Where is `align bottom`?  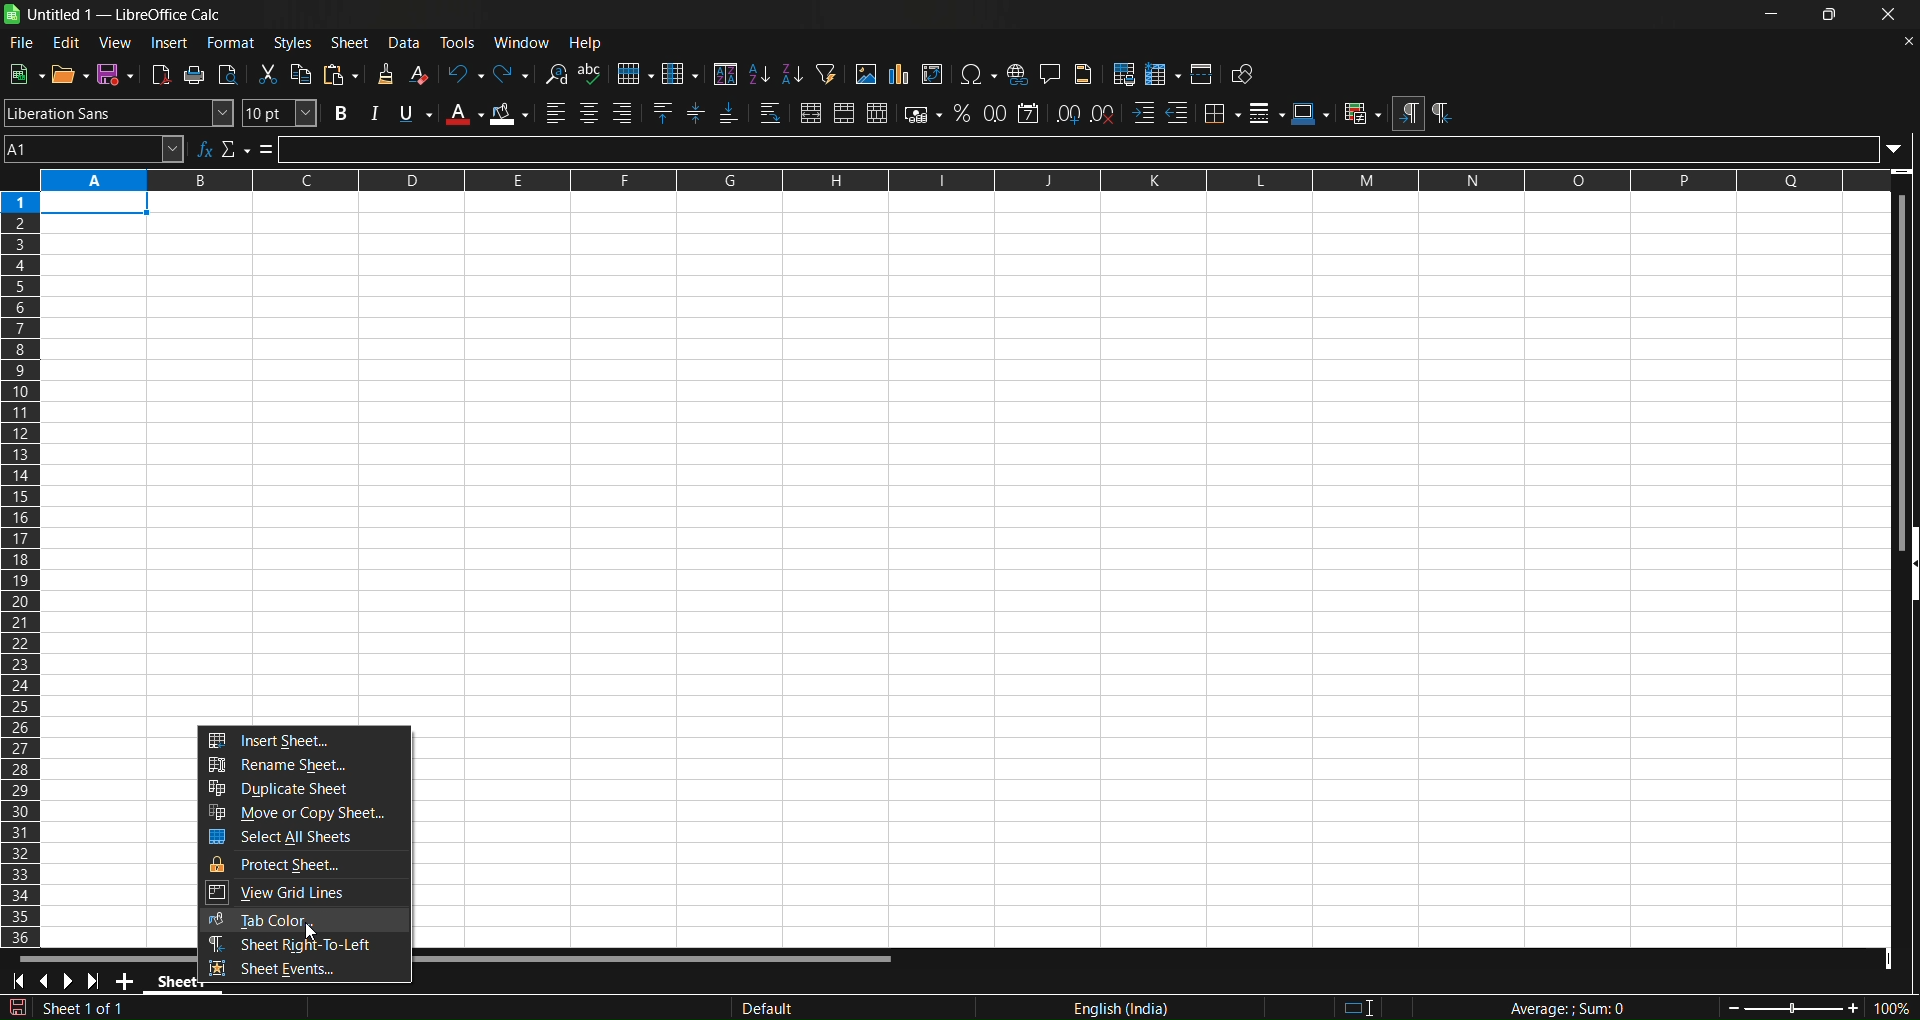
align bottom is located at coordinates (729, 115).